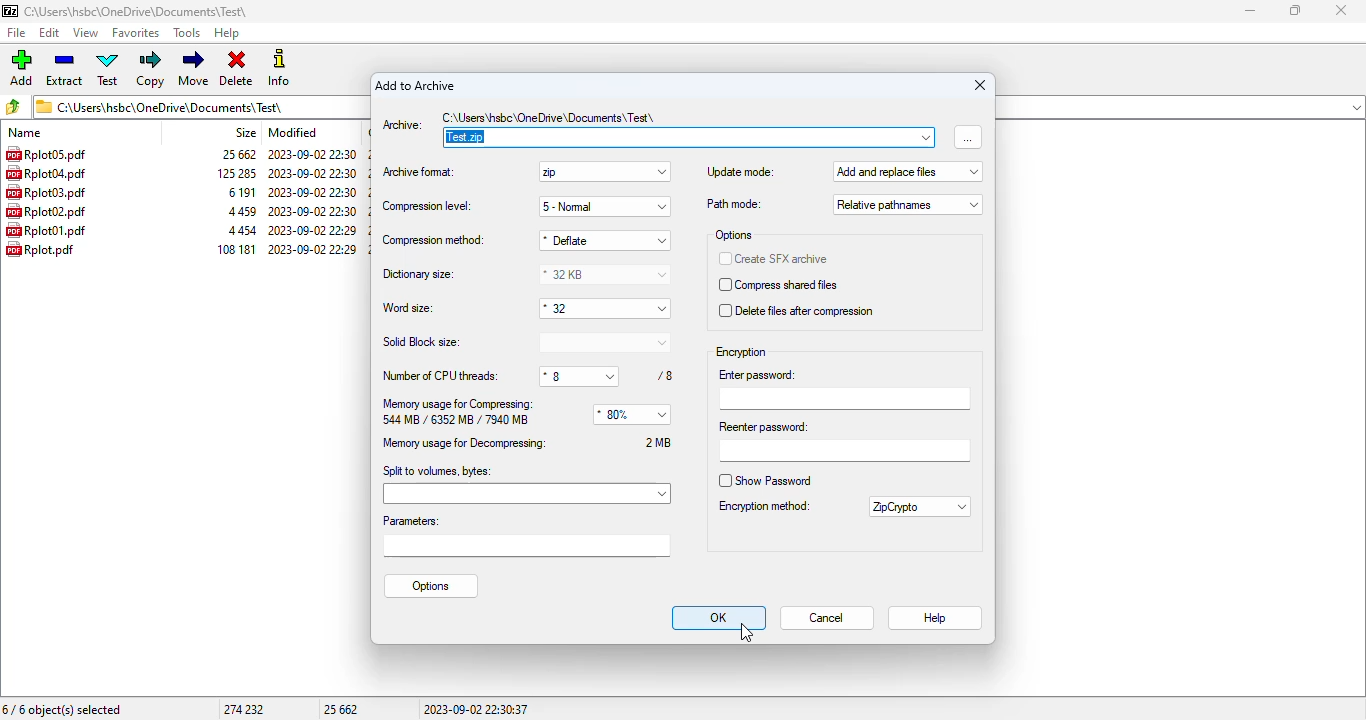  I want to click on compression level:, so click(426, 205).